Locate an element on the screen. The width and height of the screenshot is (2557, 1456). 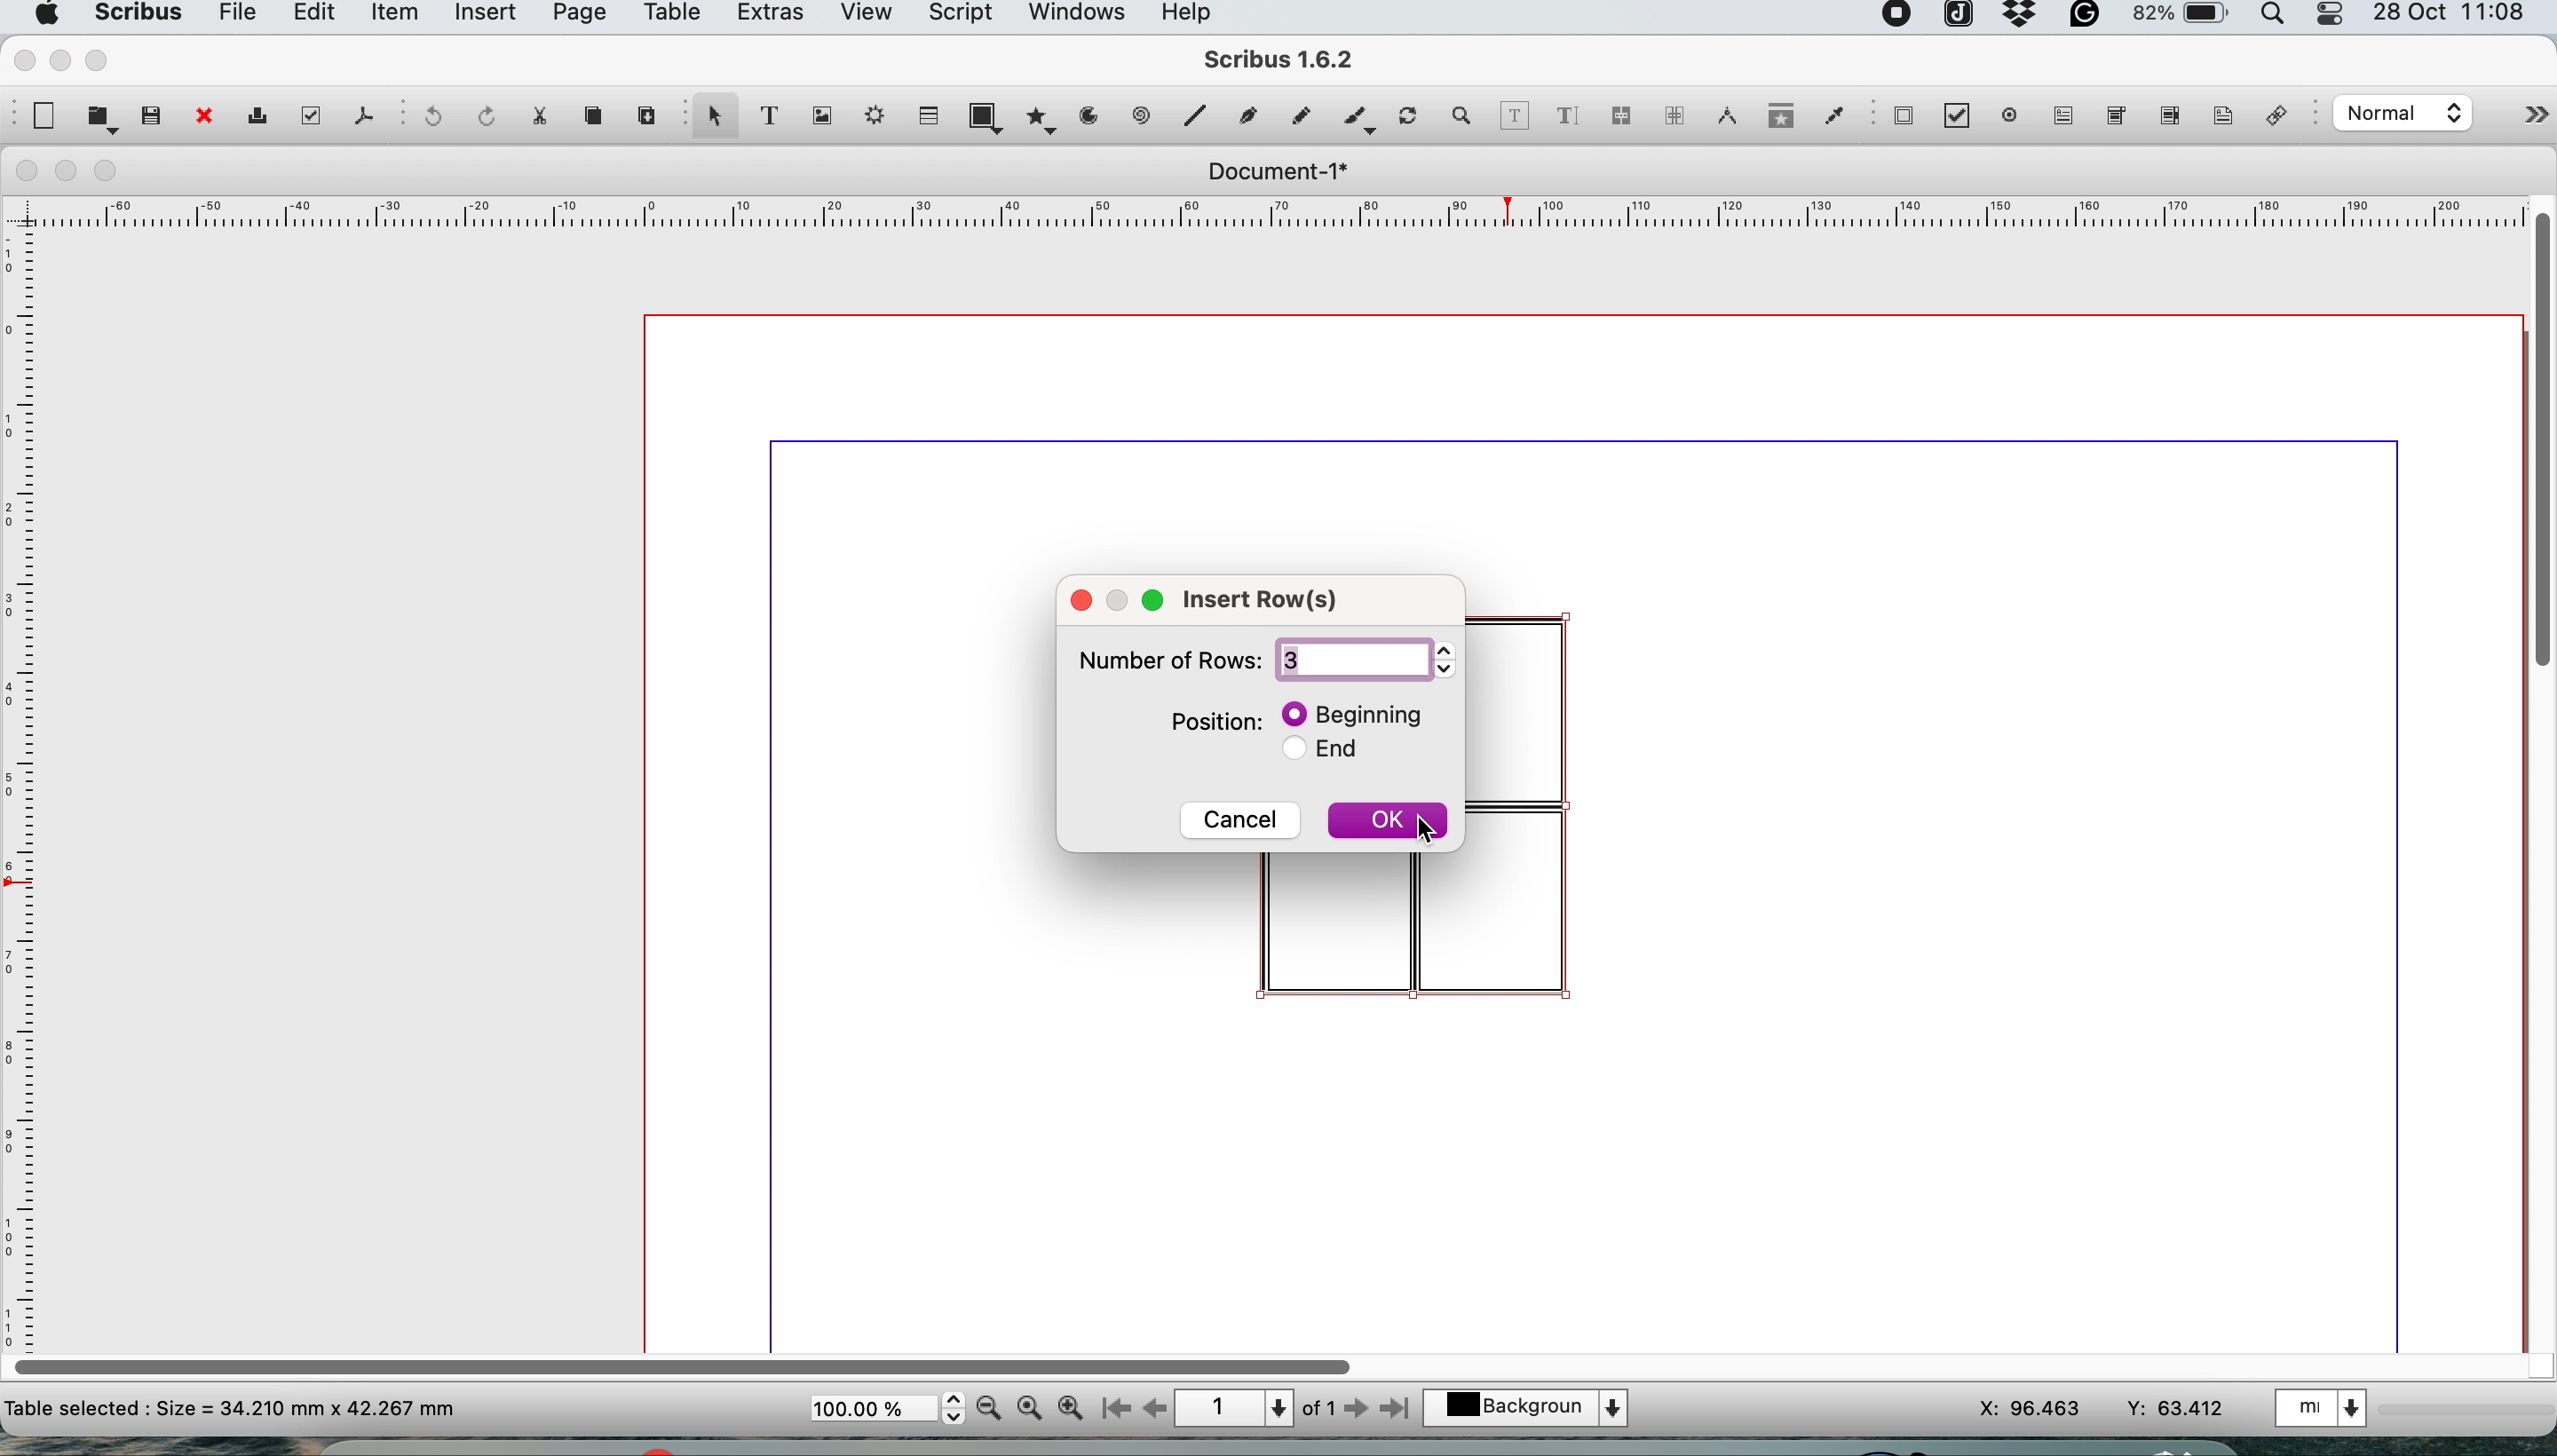
minimise is located at coordinates (59, 60).